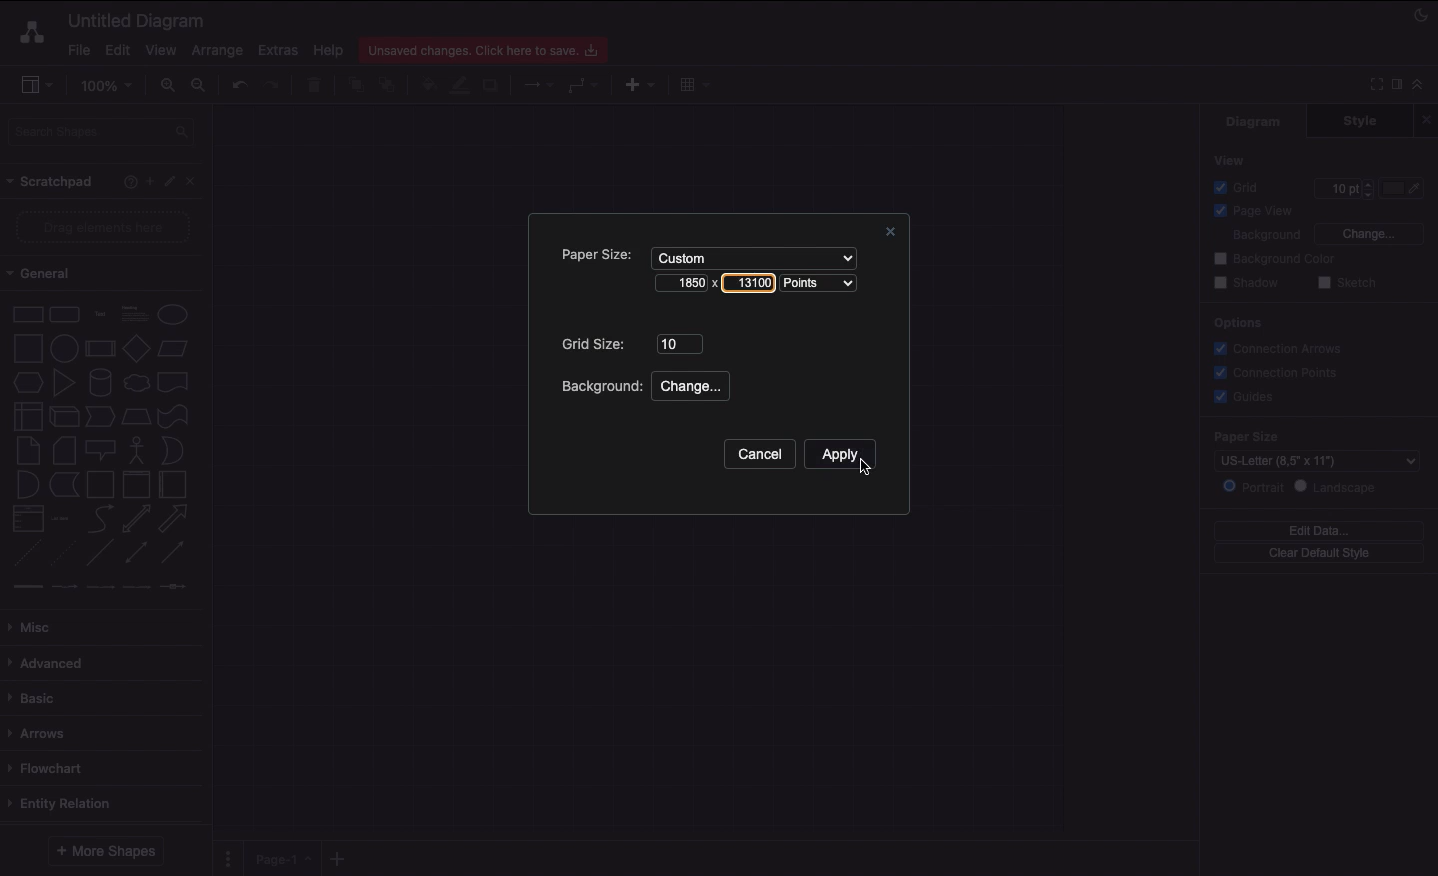  What do you see at coordinates (27, 415) in the screenshot?
I see `Internal storage` at bounding box center [27, 415].